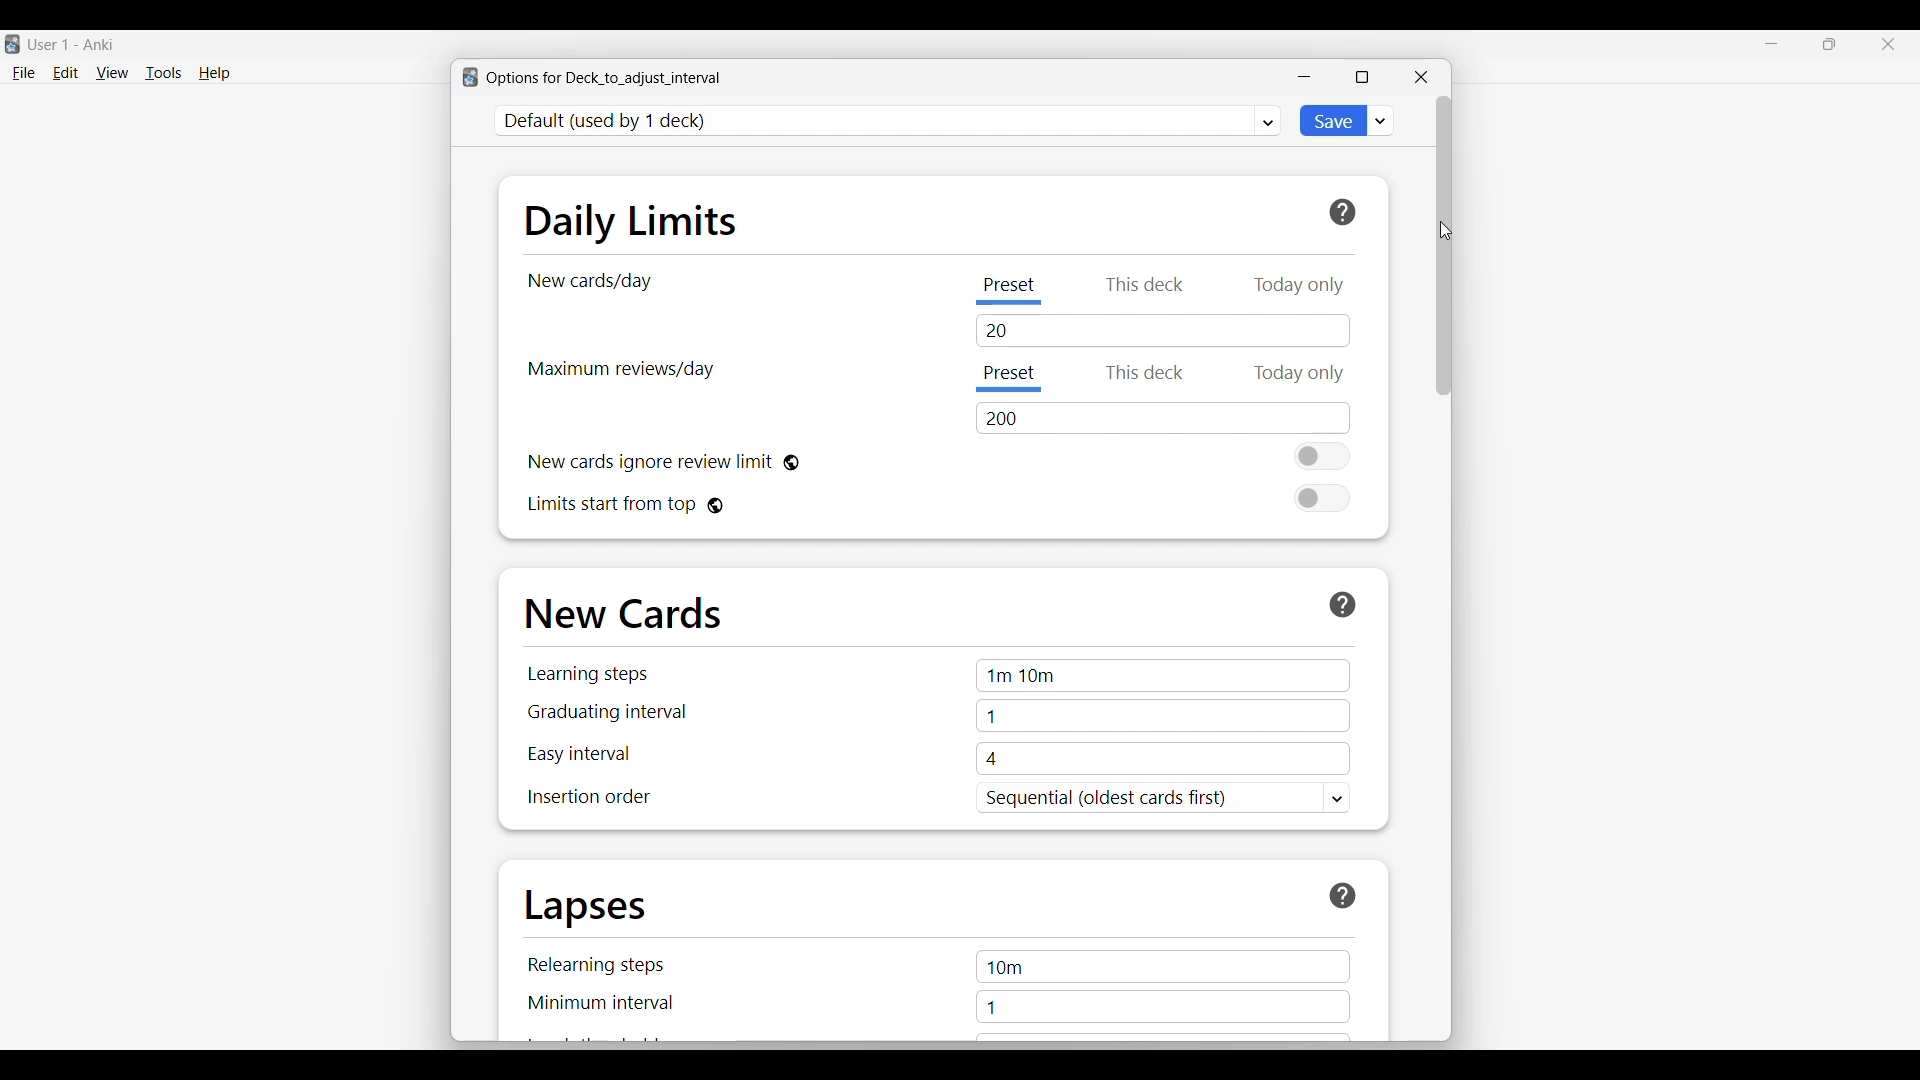 This screenshot has height=1080, width=1920. Describe the element at coordinates (1444, 245) in the screenshot. I see `Vertical slide bar` at that location.